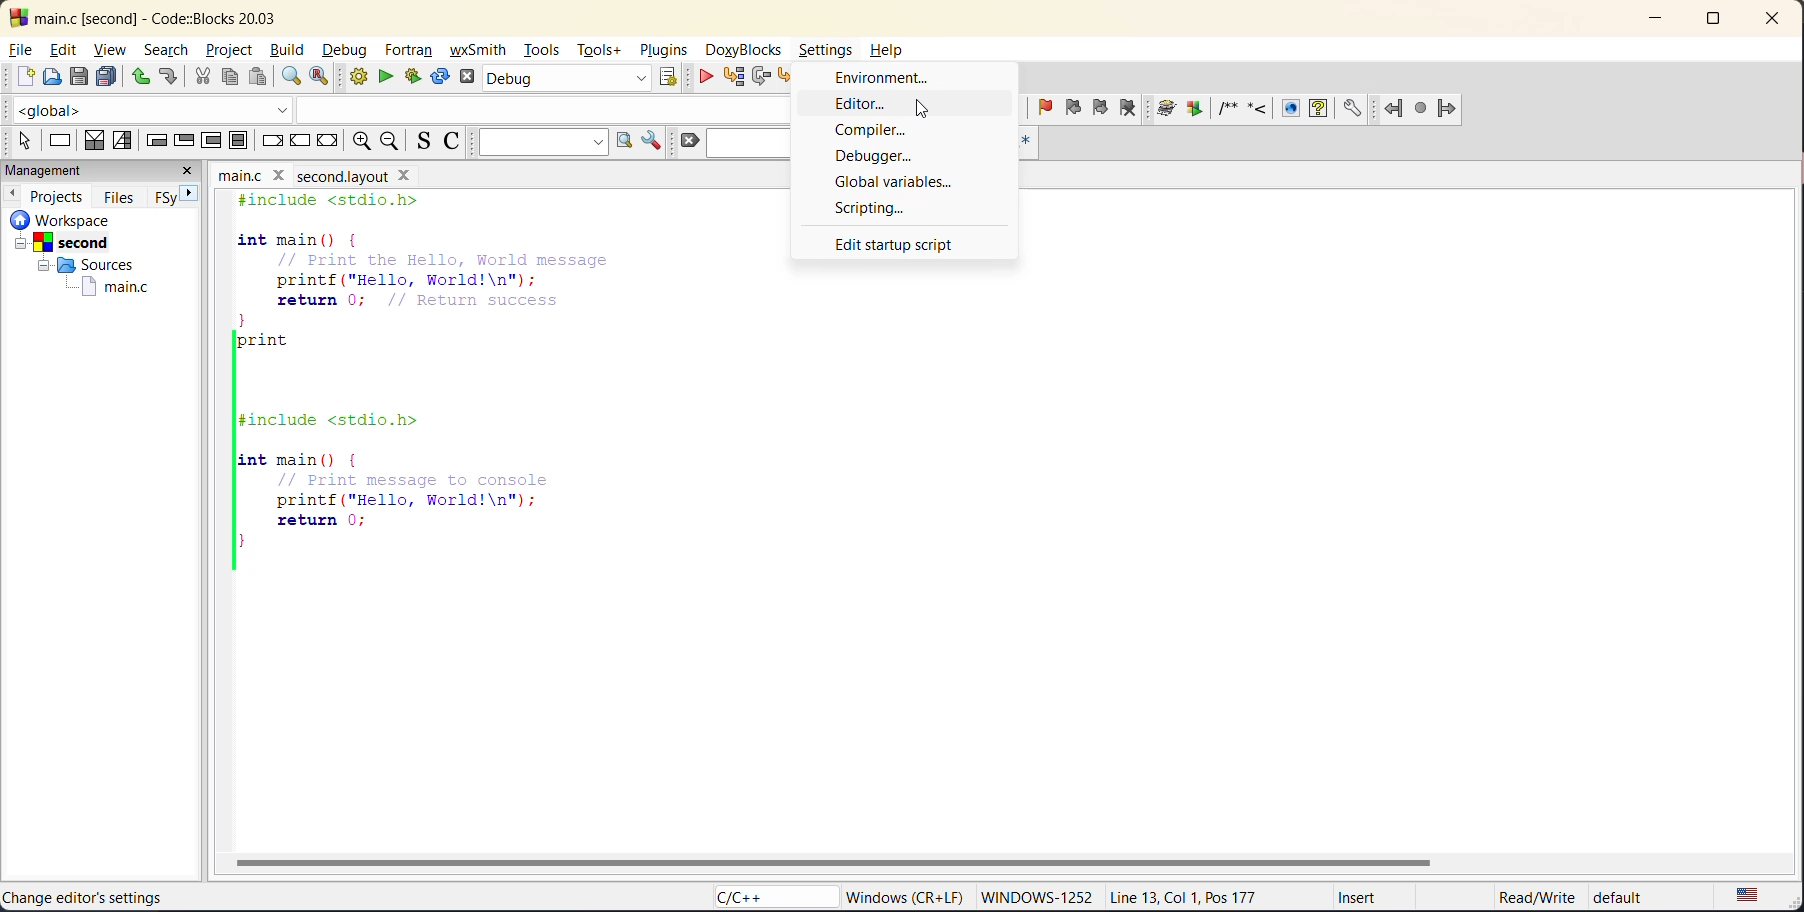  I want to click on language, so click(765, 898).